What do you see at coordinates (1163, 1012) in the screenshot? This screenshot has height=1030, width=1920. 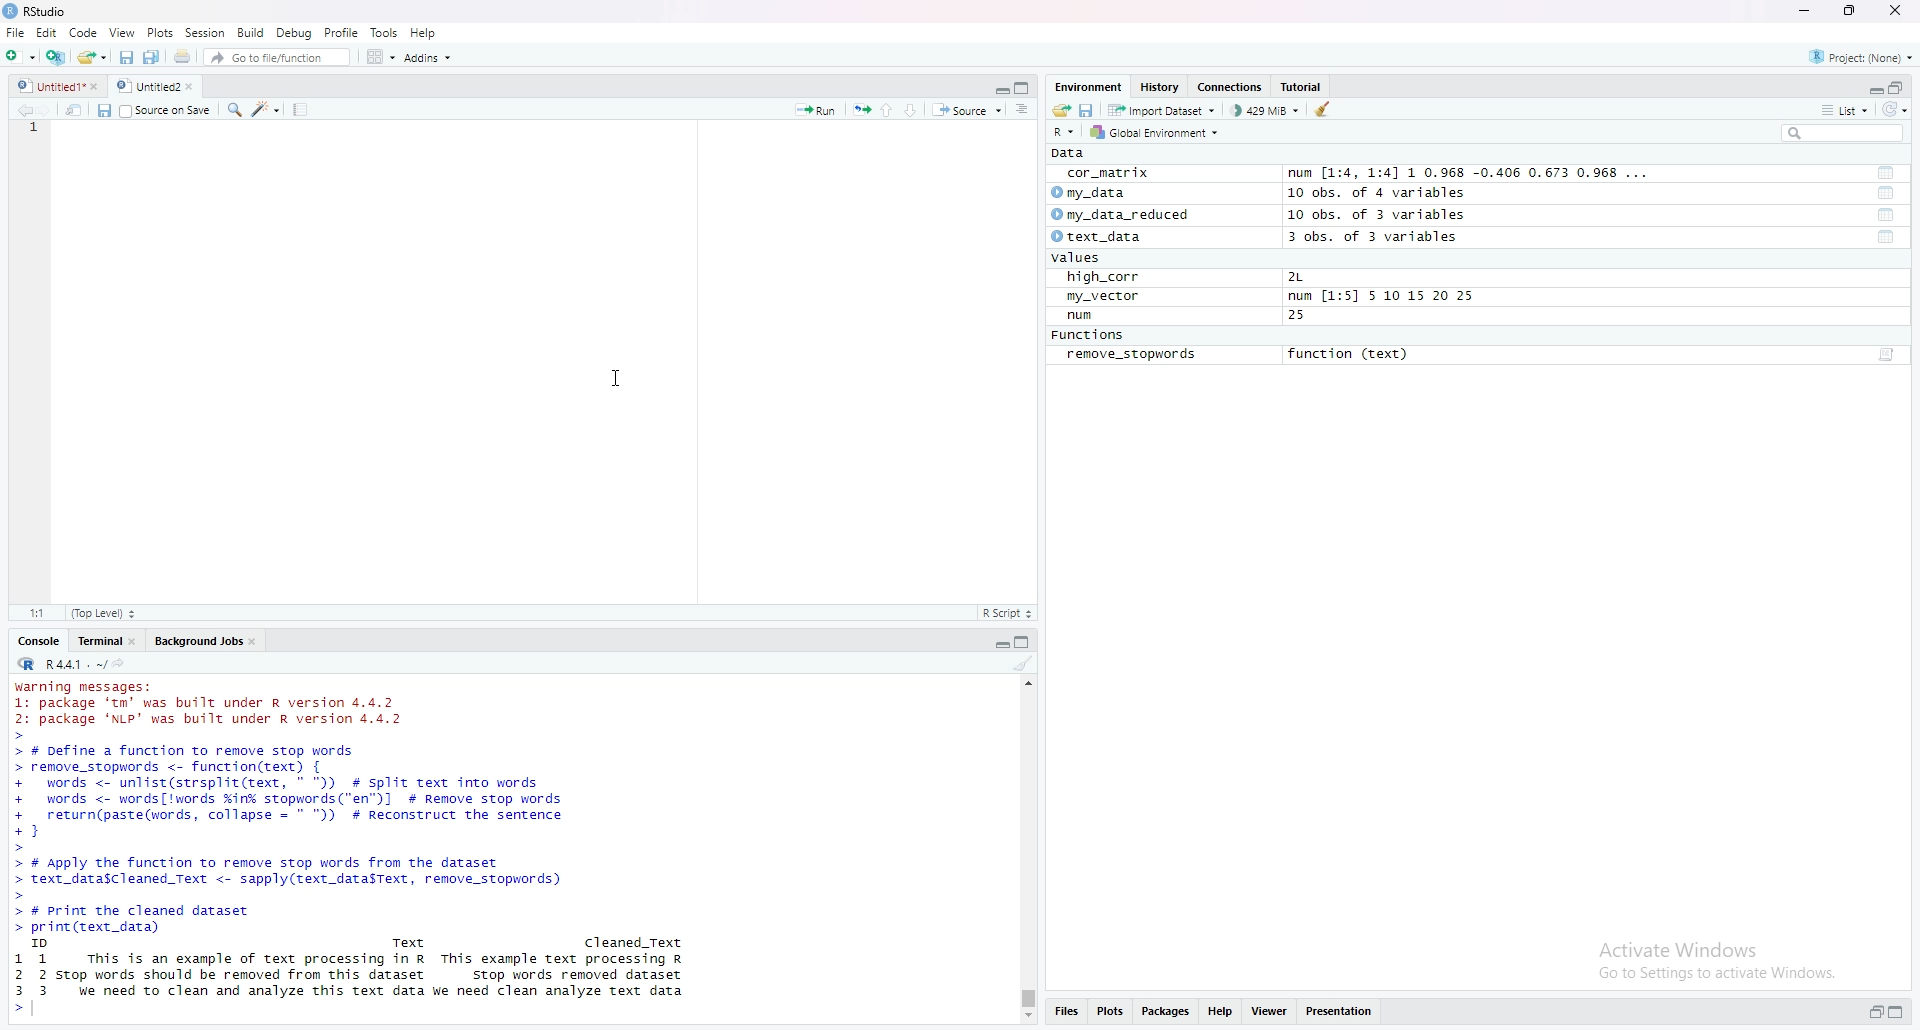 I see `Packages` at bounding box center [1163, 1012].